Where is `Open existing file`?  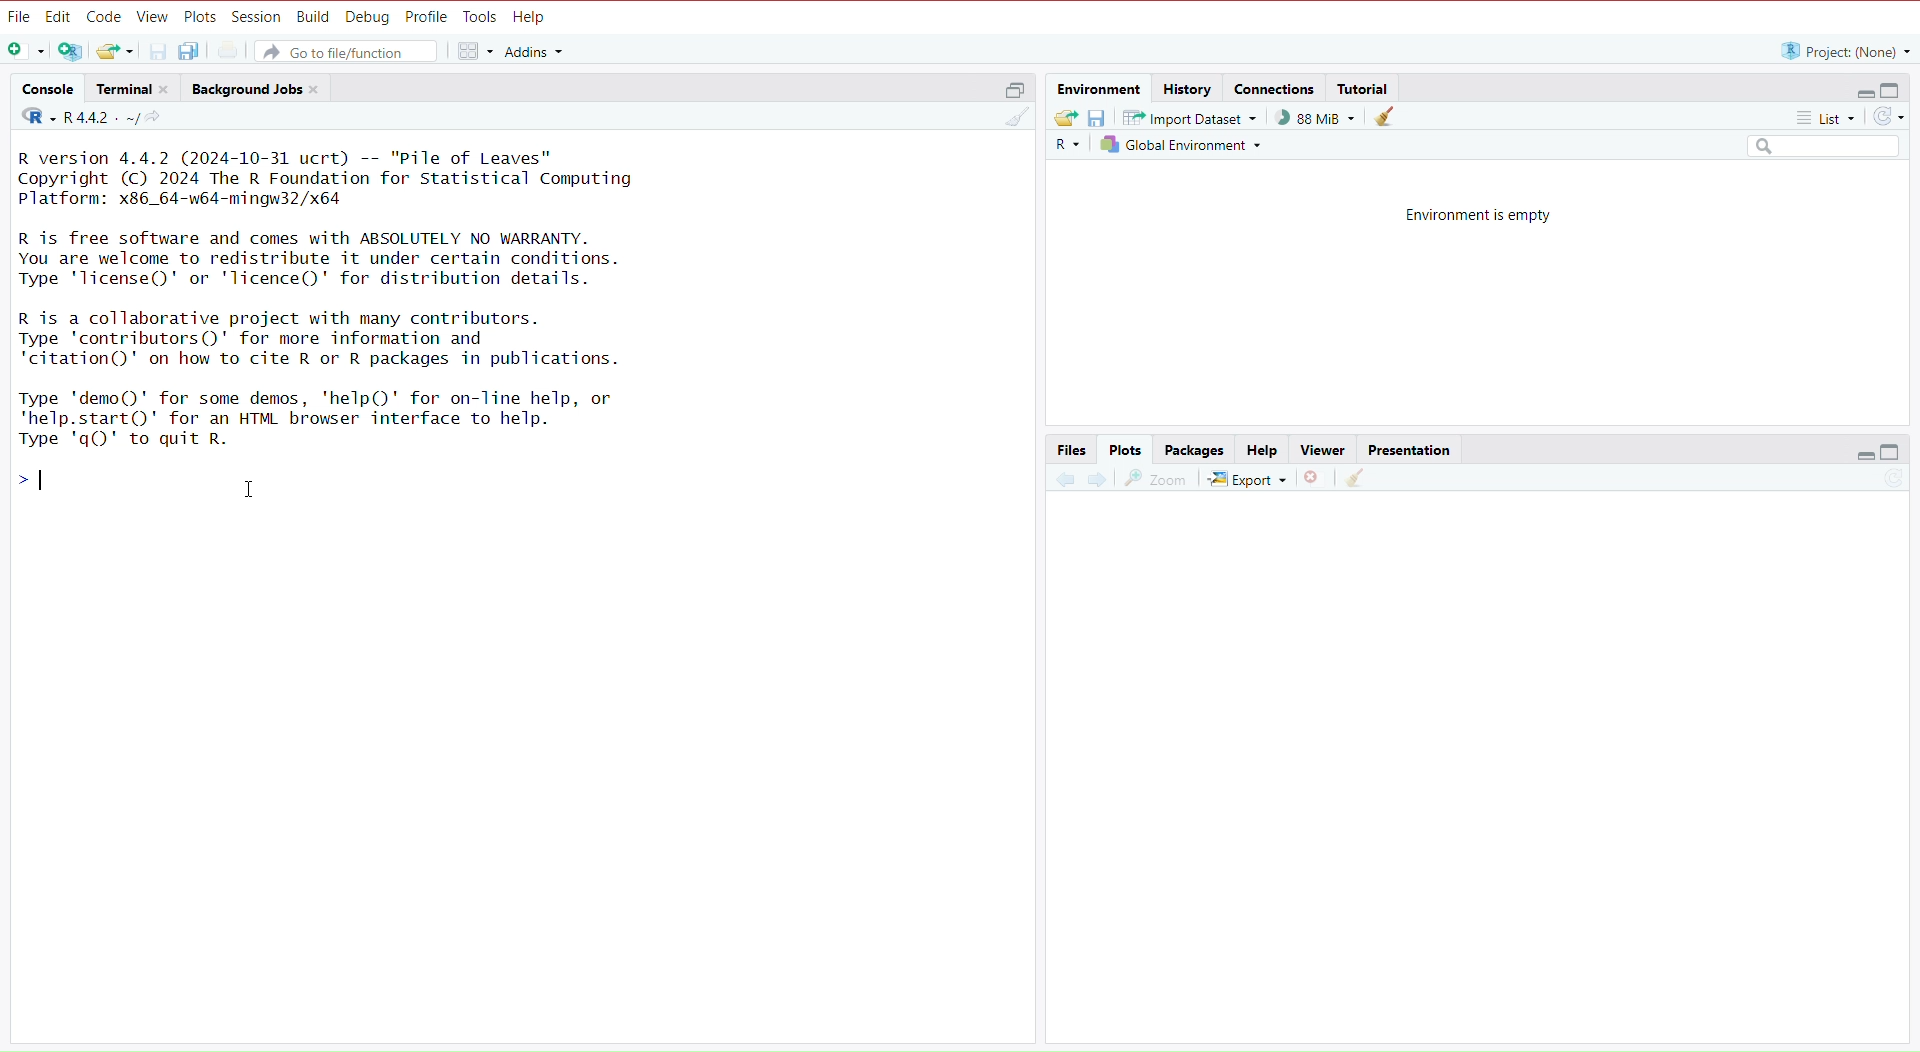
Open existing file is located at coordinates (114, 51).